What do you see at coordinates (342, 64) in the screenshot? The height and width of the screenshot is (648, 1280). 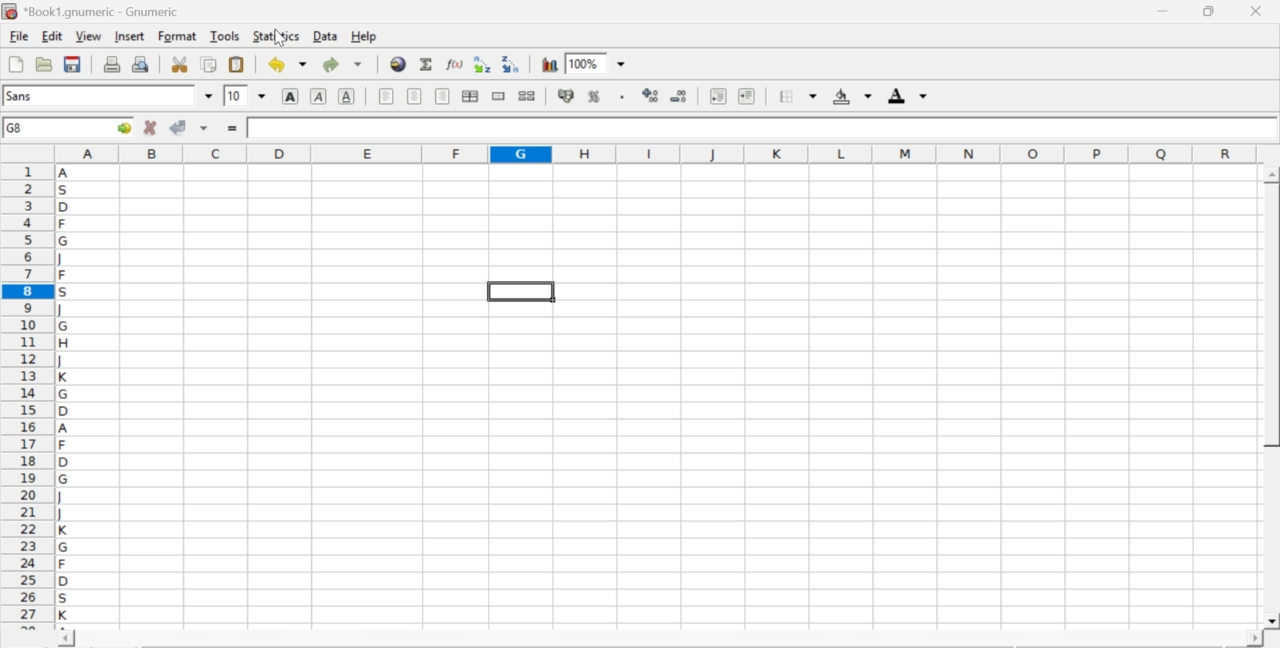 I see `redo` at bounding box center [342, 64].